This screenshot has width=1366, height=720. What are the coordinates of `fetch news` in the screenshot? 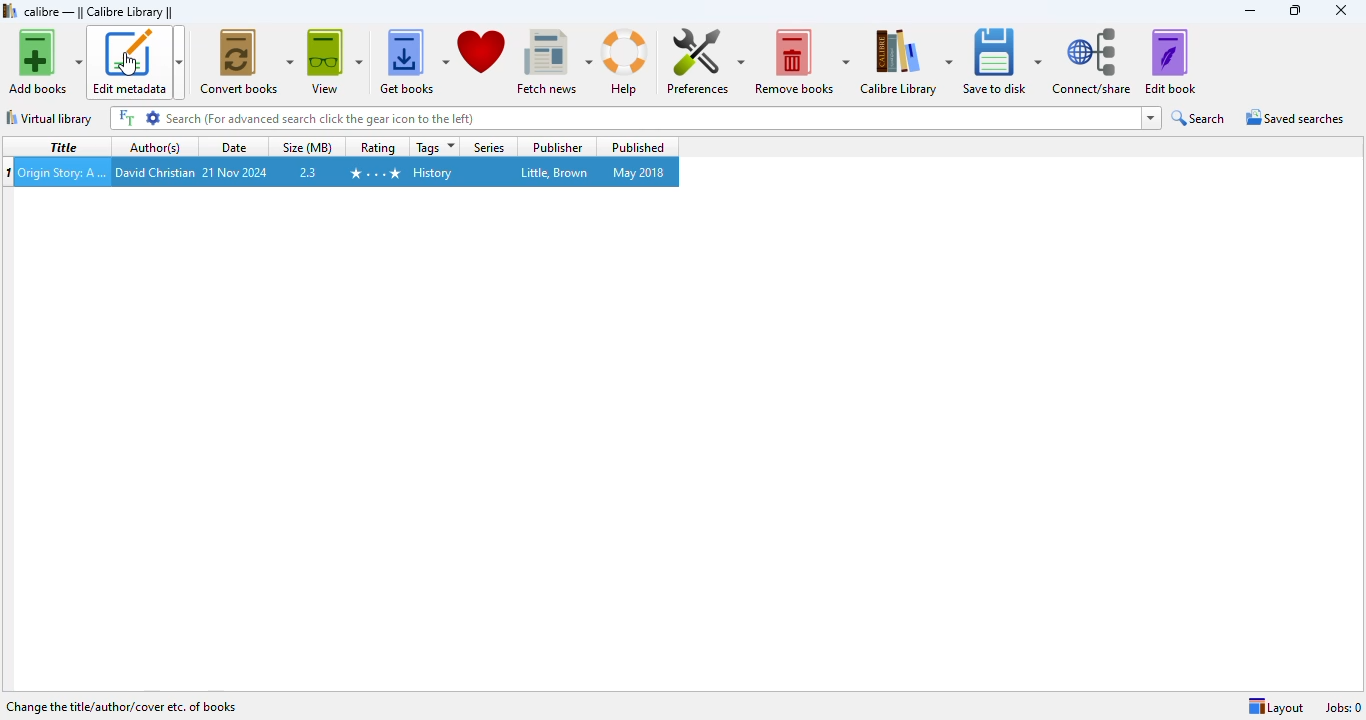 It's located at (554, 62).